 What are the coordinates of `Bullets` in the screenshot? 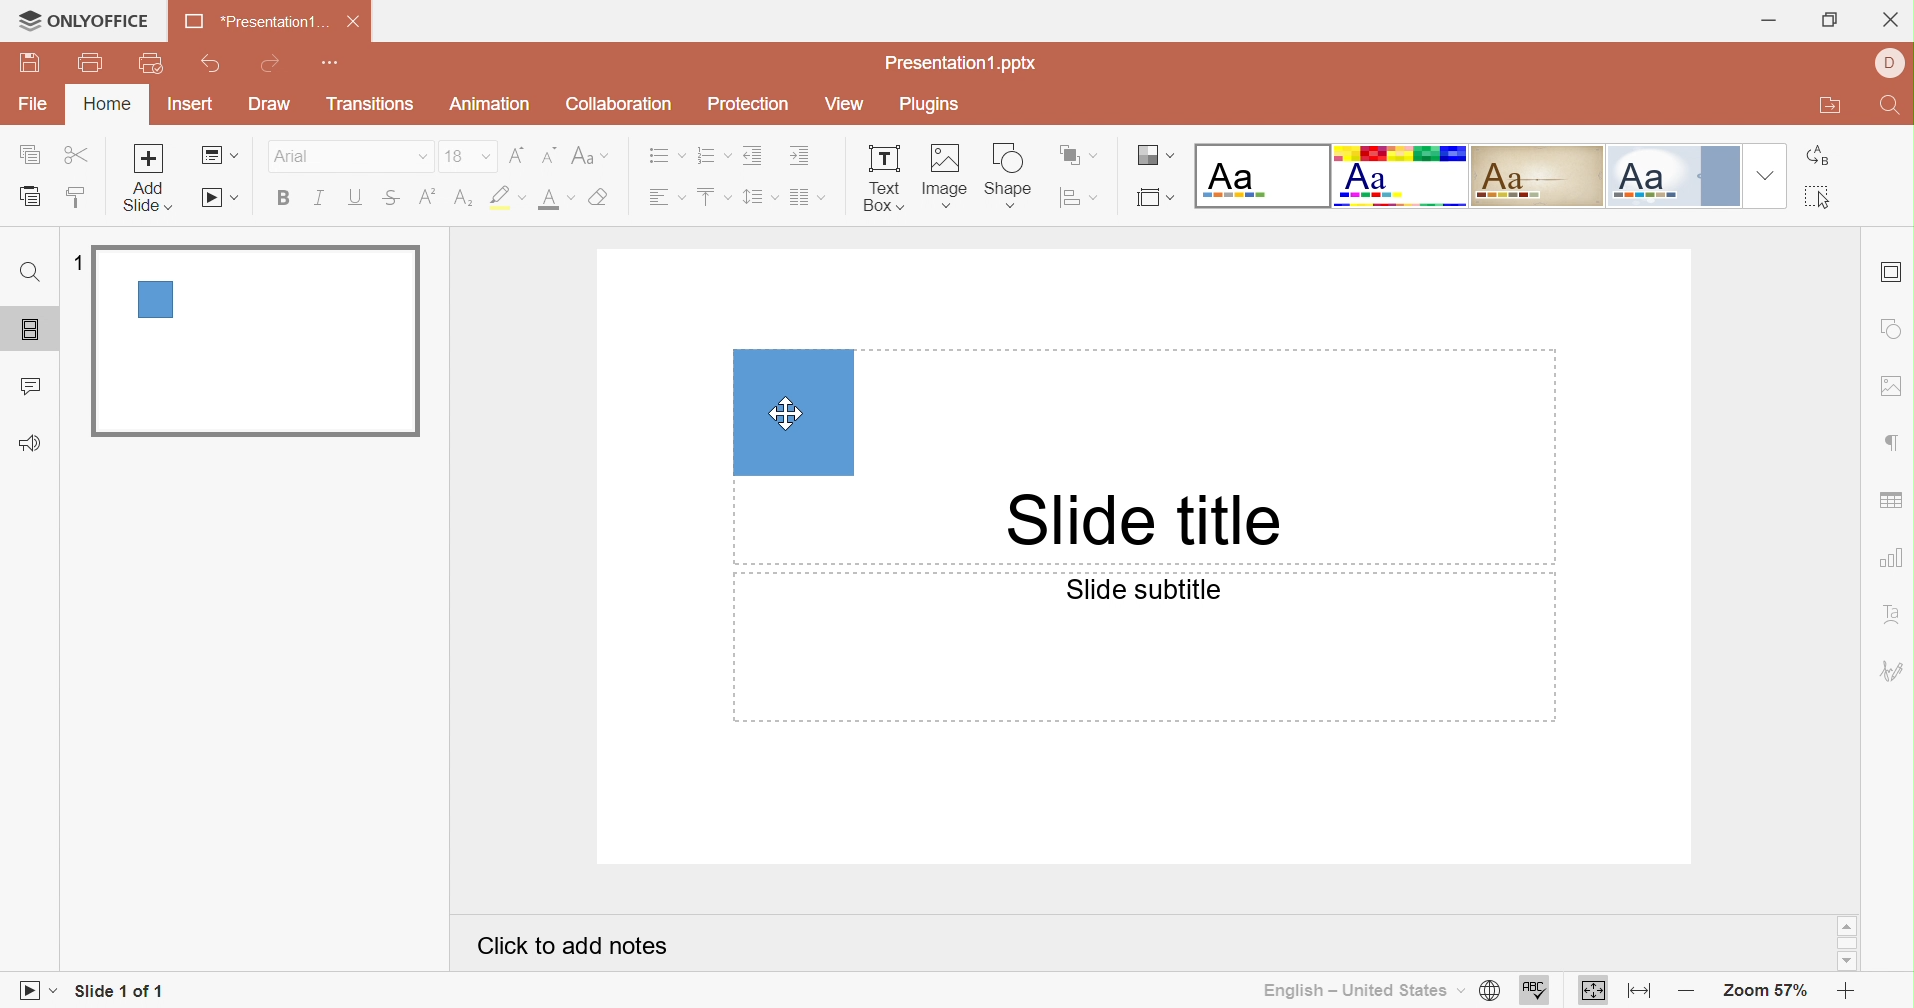 It's located at (666, 156).